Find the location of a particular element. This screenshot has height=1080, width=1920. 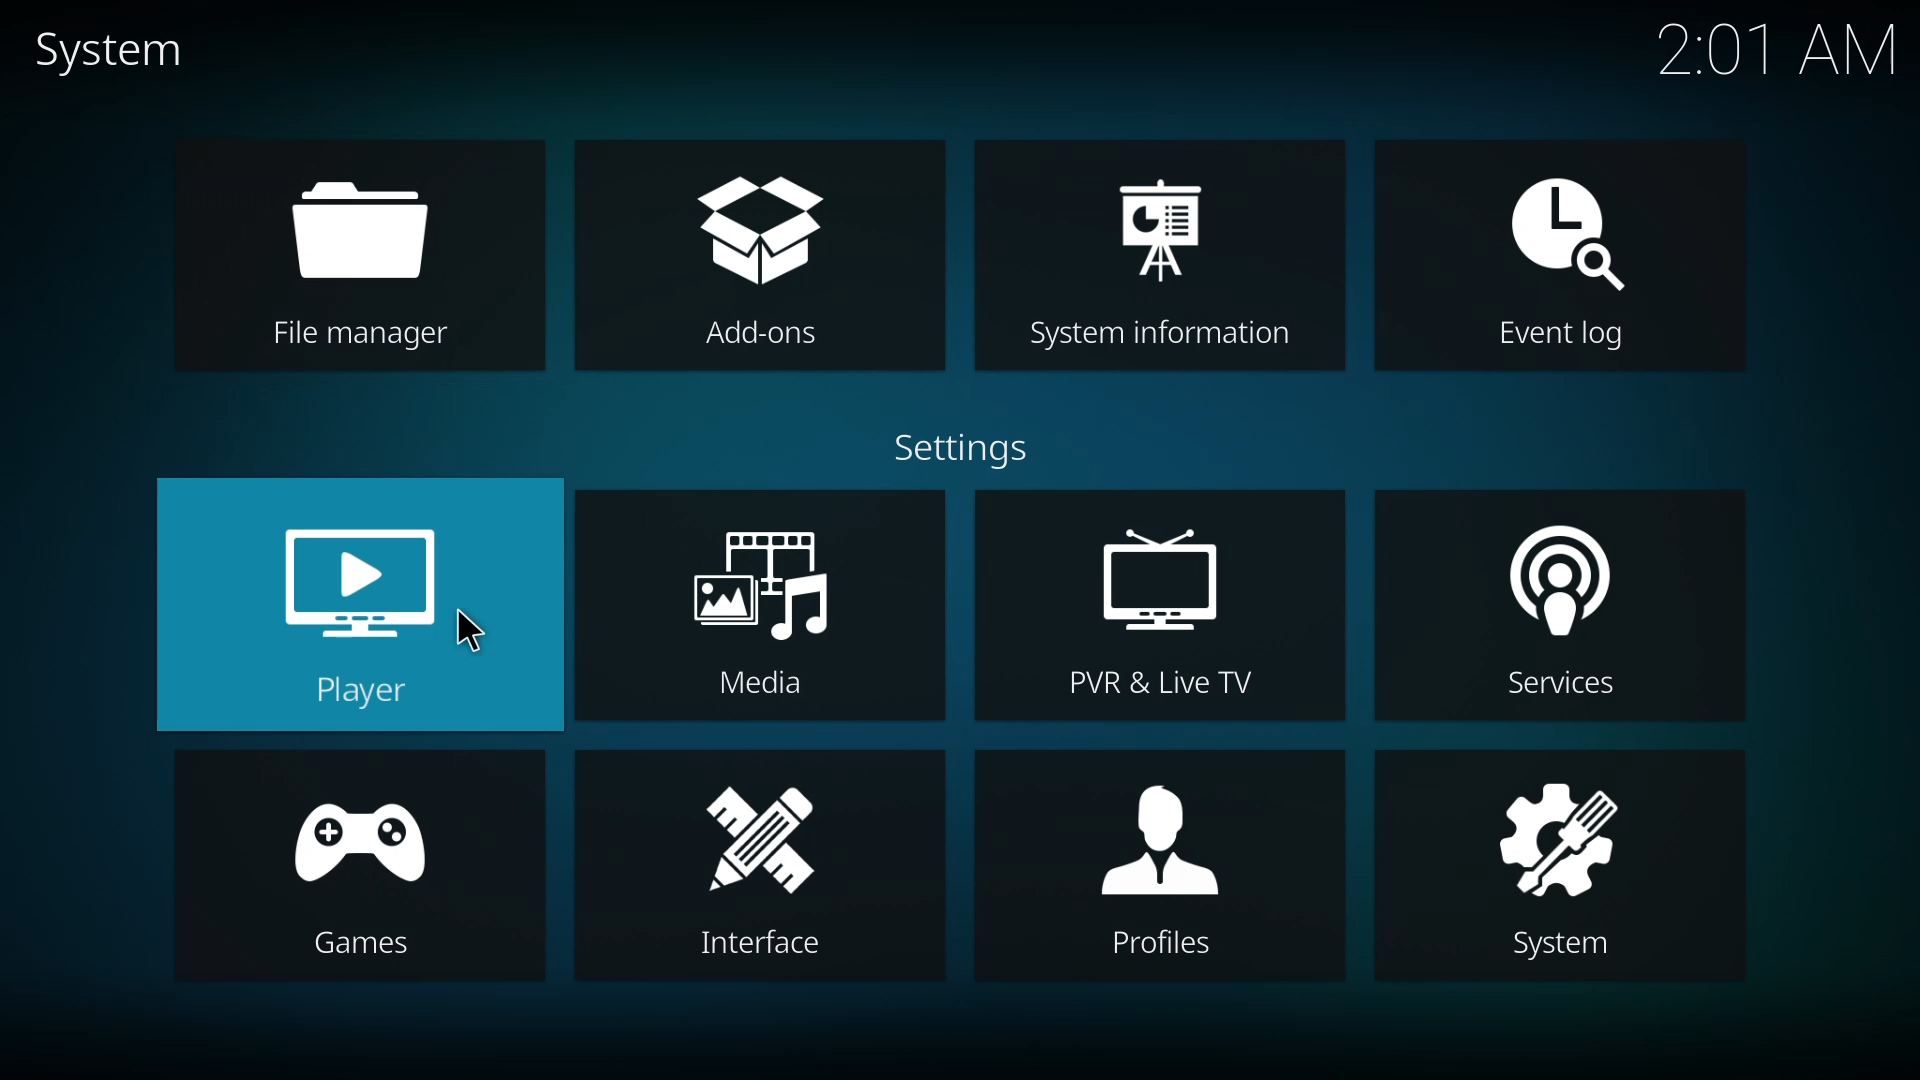

system is located at coordinates (106, 49).